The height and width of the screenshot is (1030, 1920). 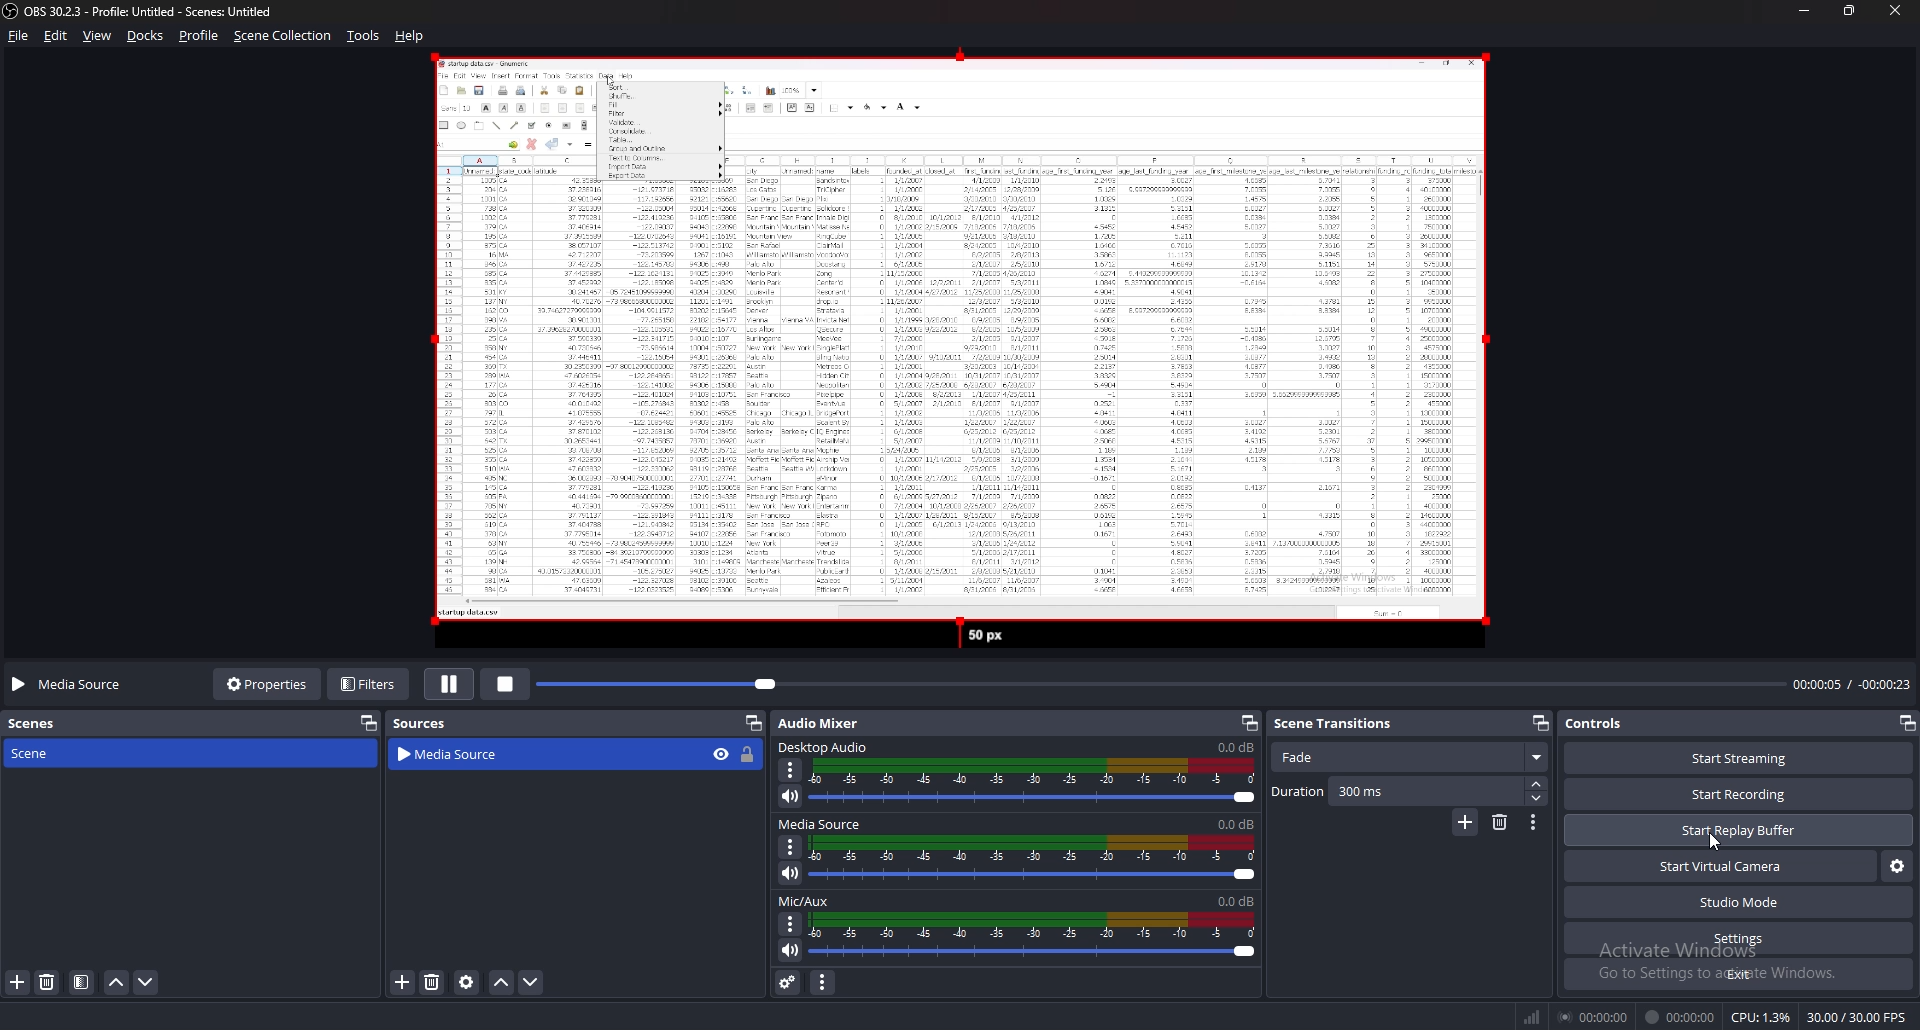 I want to click on move source down, so click(x=531, y=982).